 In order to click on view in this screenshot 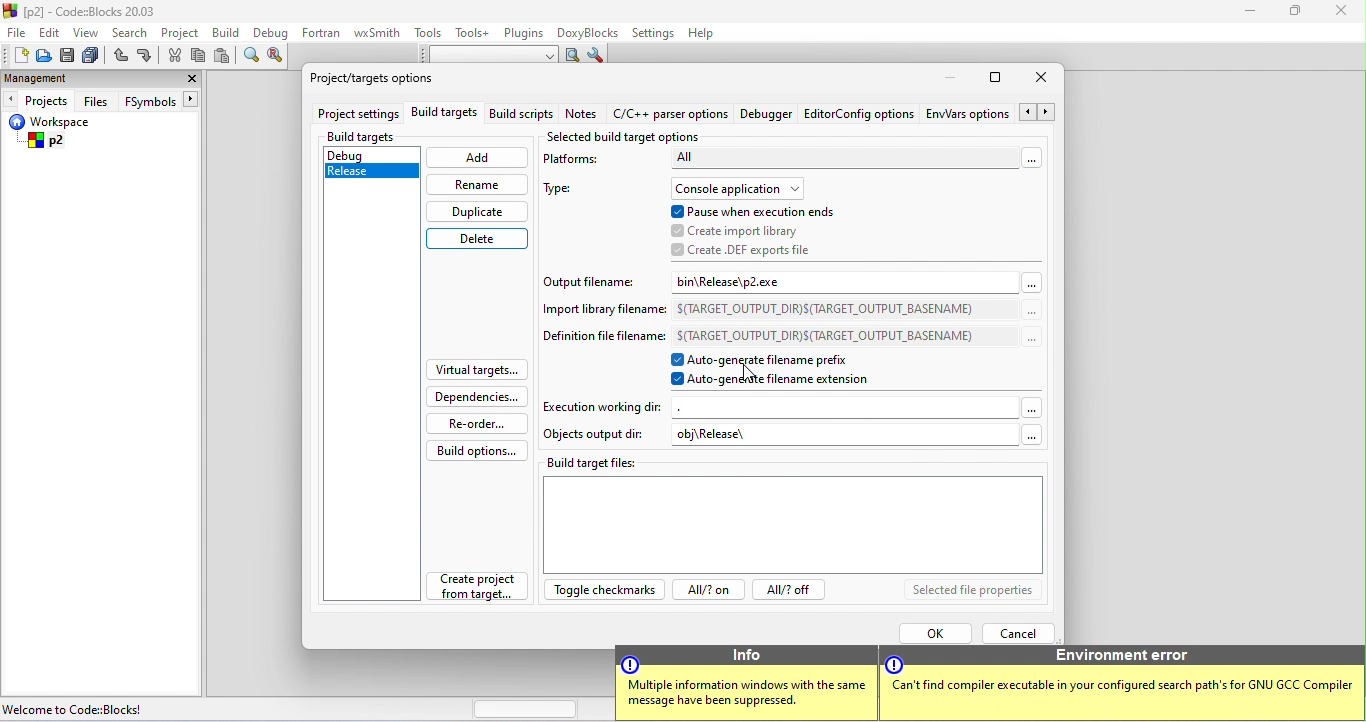, I will do `click(86, 33)`.